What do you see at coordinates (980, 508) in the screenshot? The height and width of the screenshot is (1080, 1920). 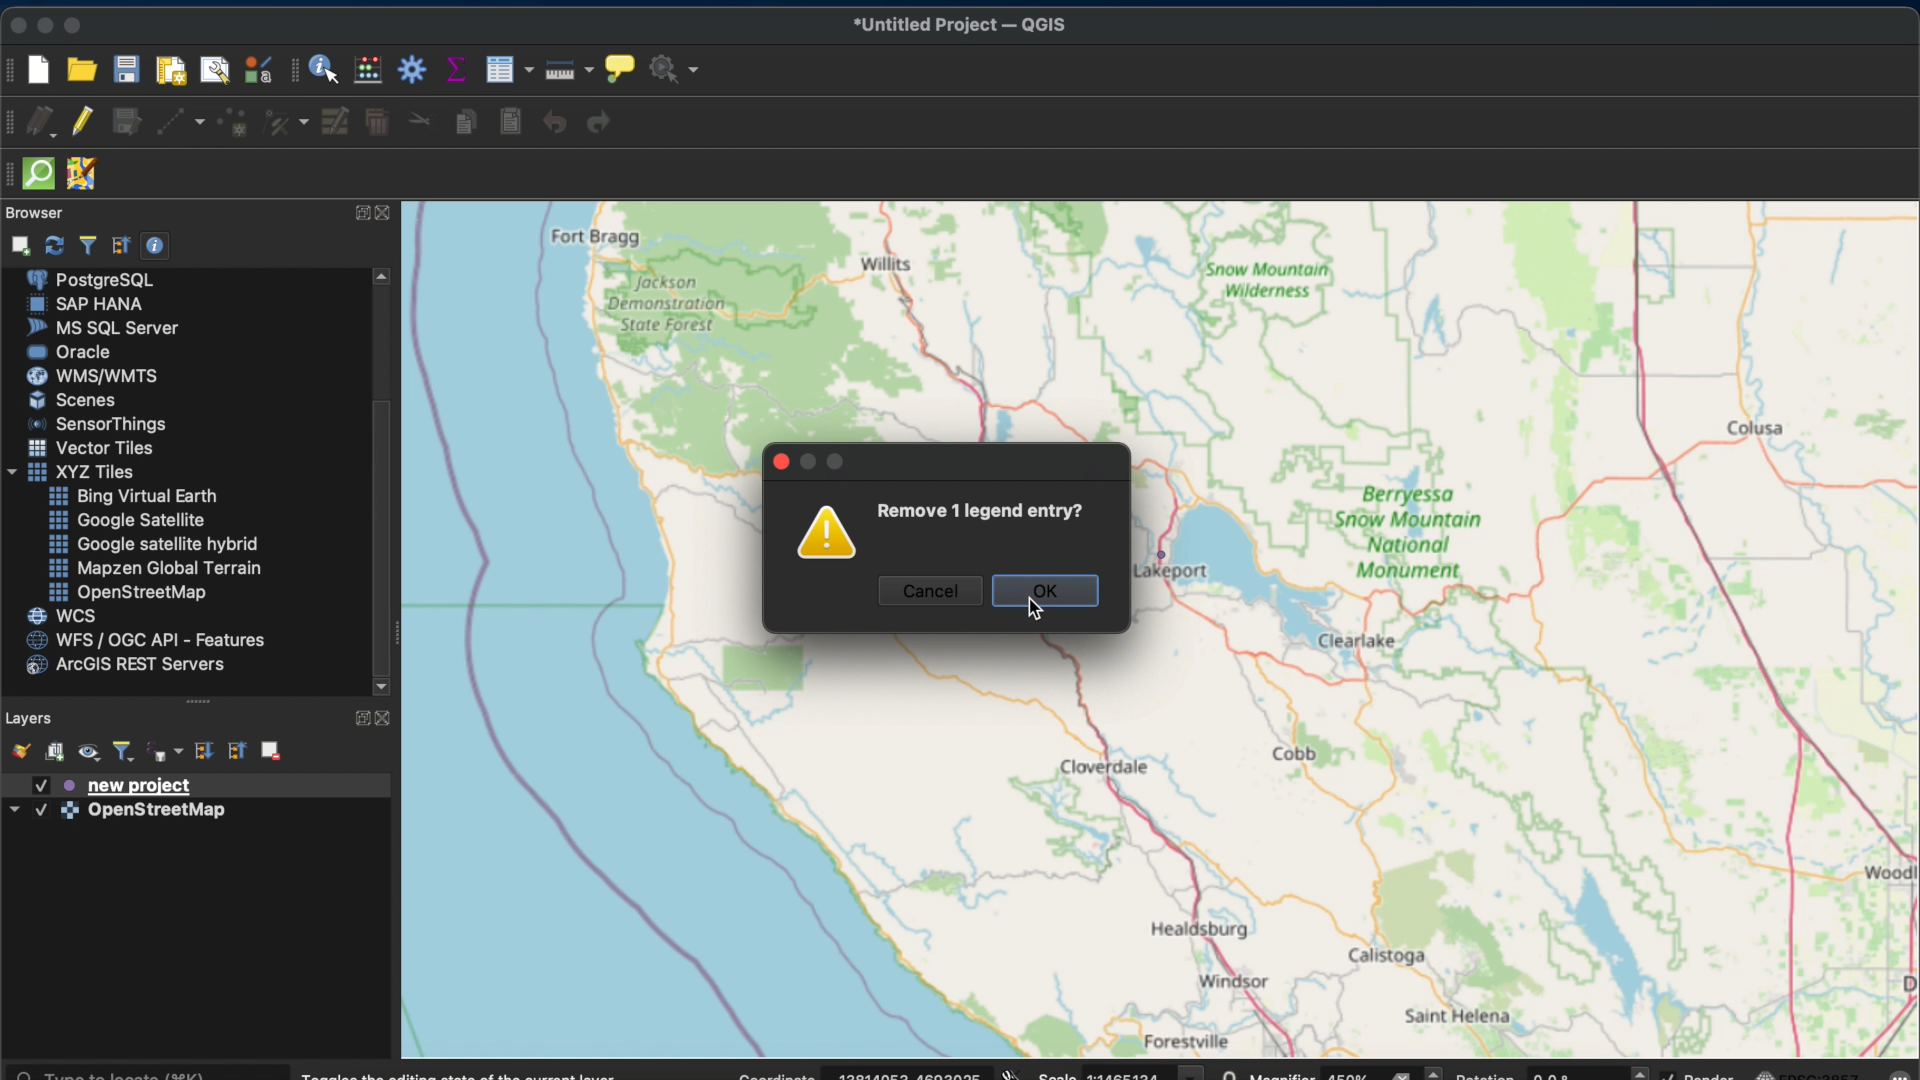 I see `remove1 legend entry?` at bounding box center [980, 508].